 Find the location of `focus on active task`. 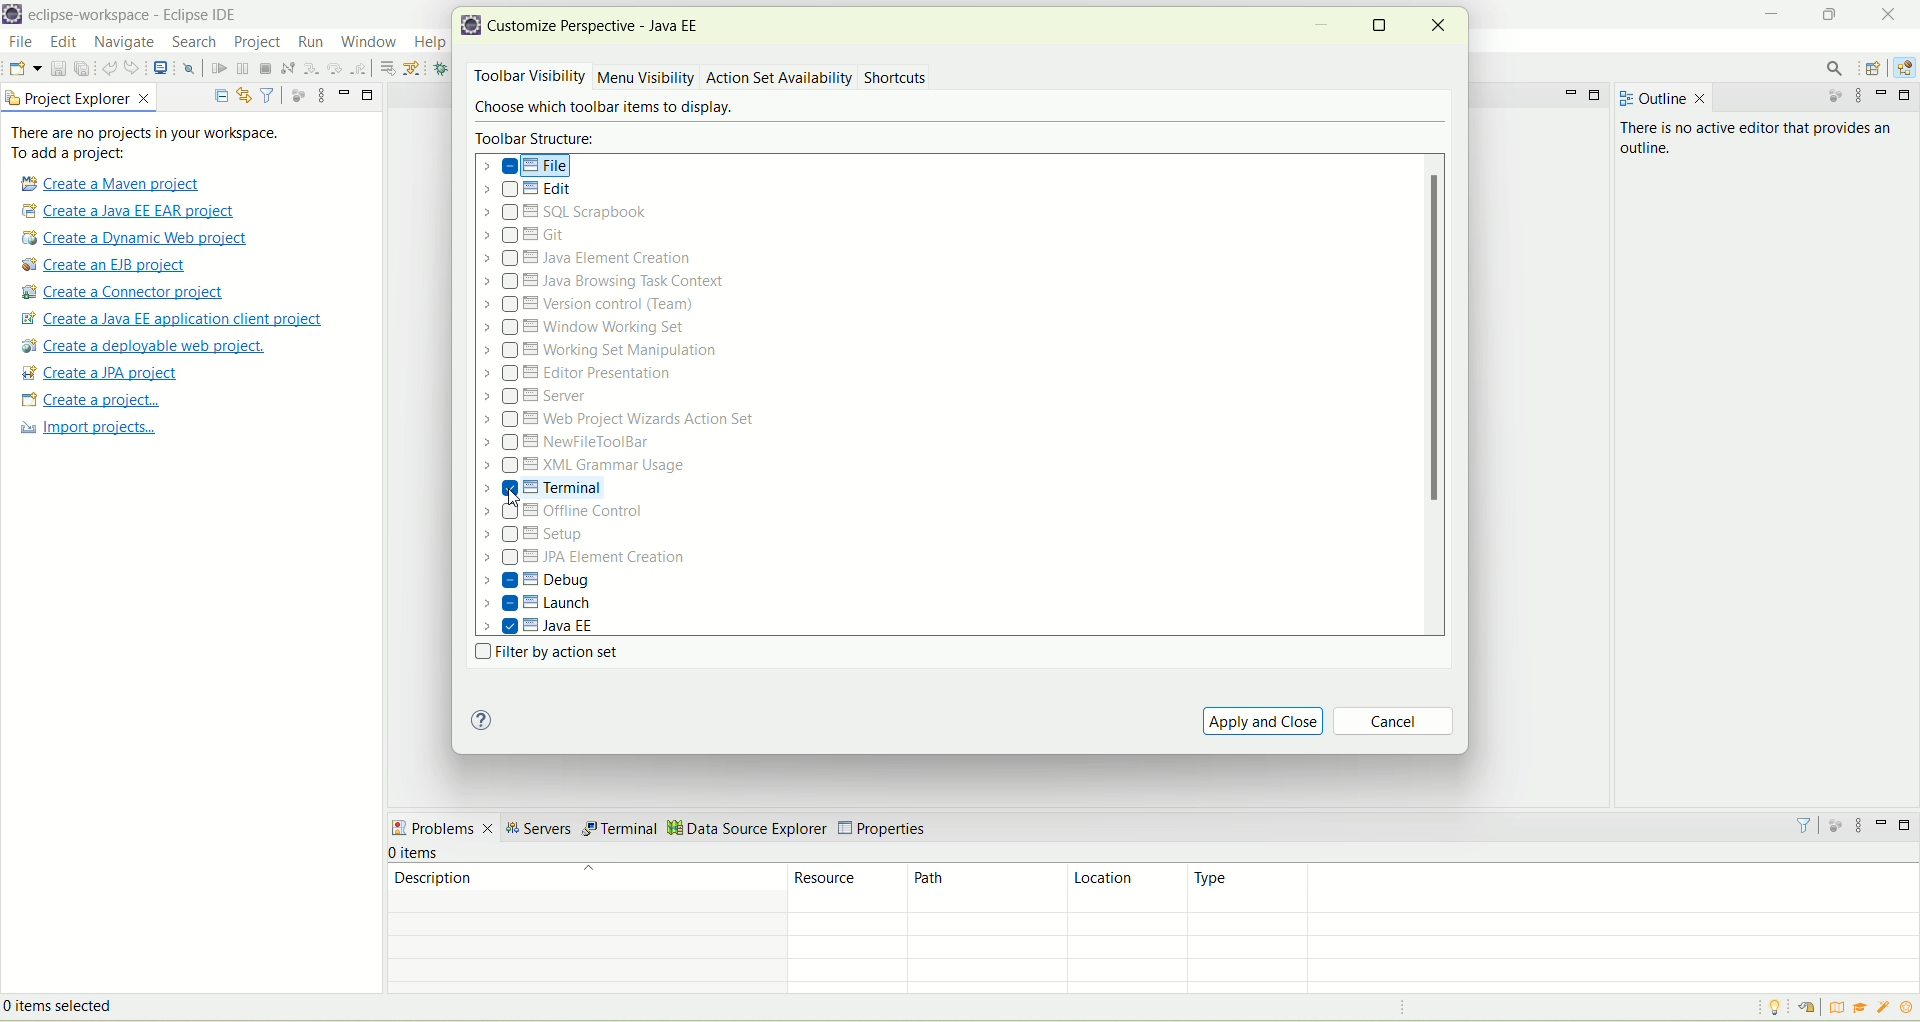

focus on active task is located at coordinates (1837, 826).